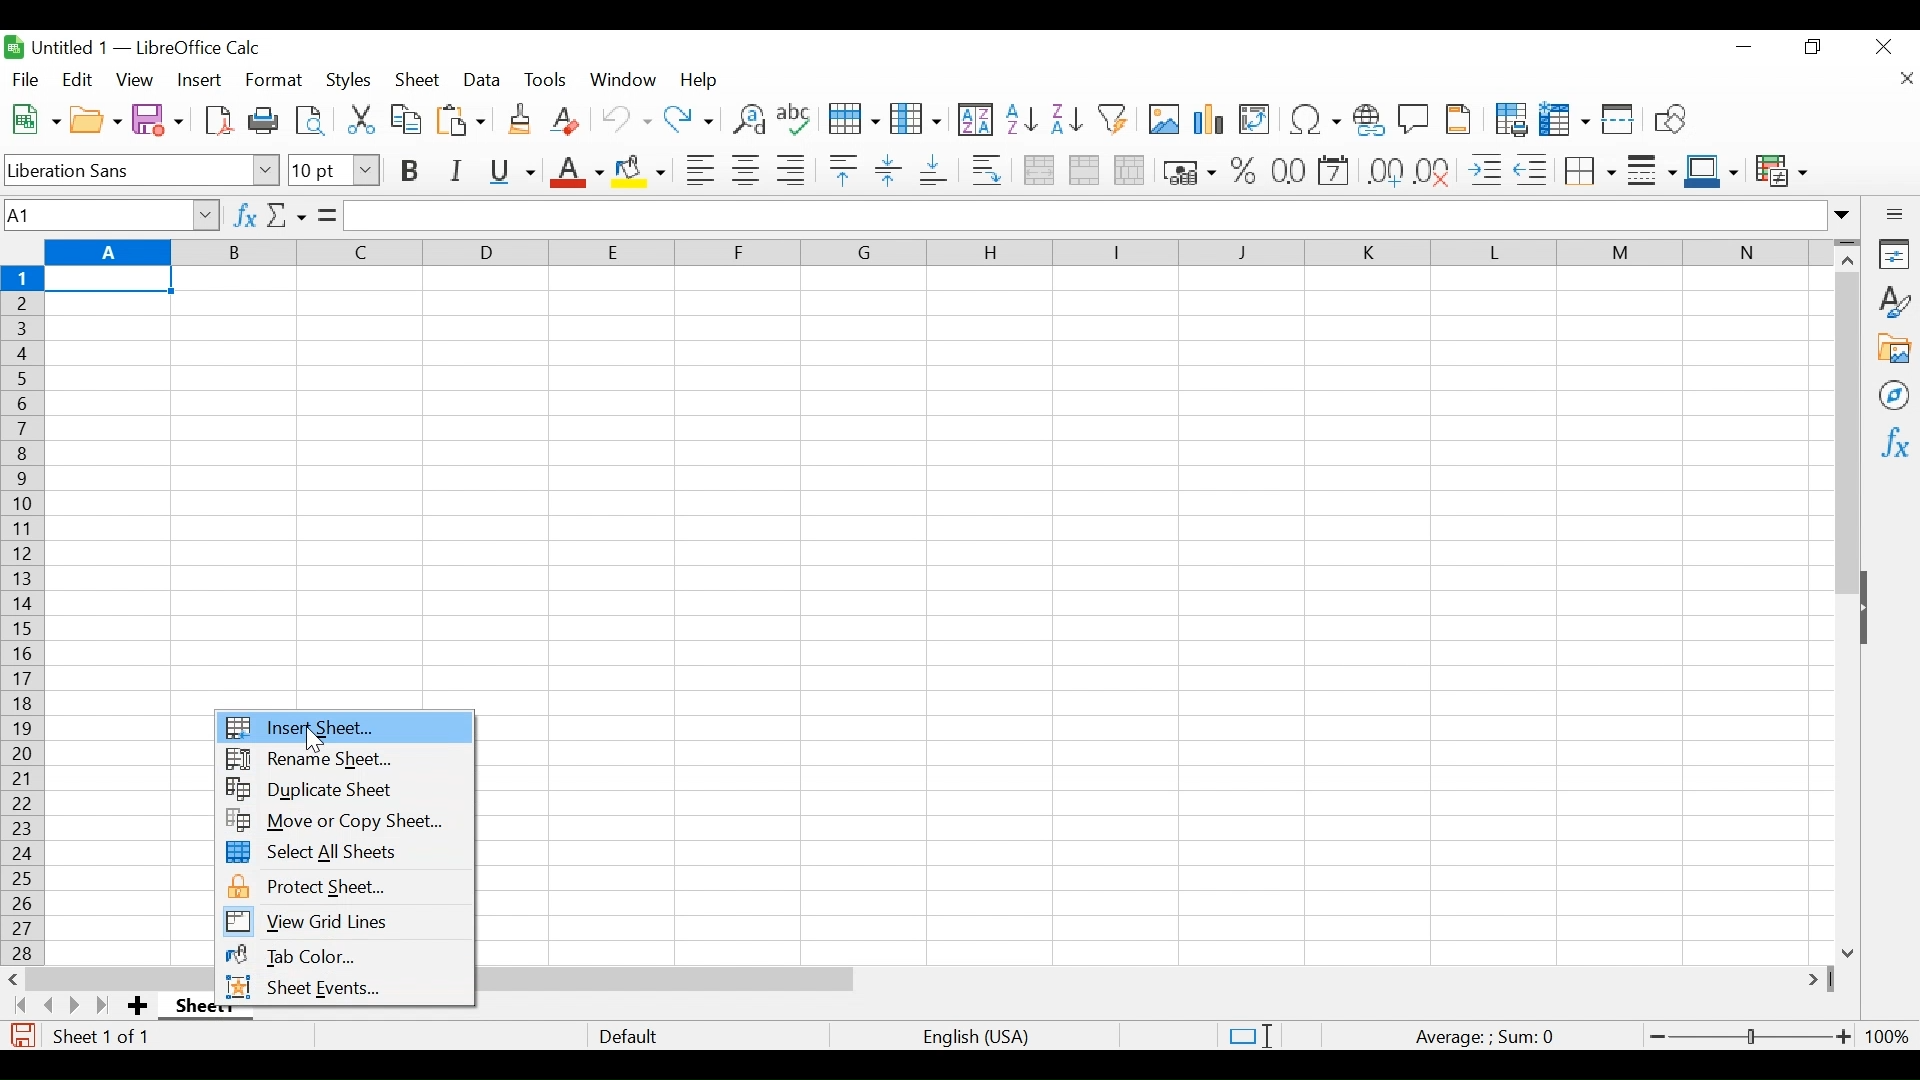  What do you see at coordinates (105, 1036) in the screenshot?
I see `Sheet number` at bounding box center [105, 1036].